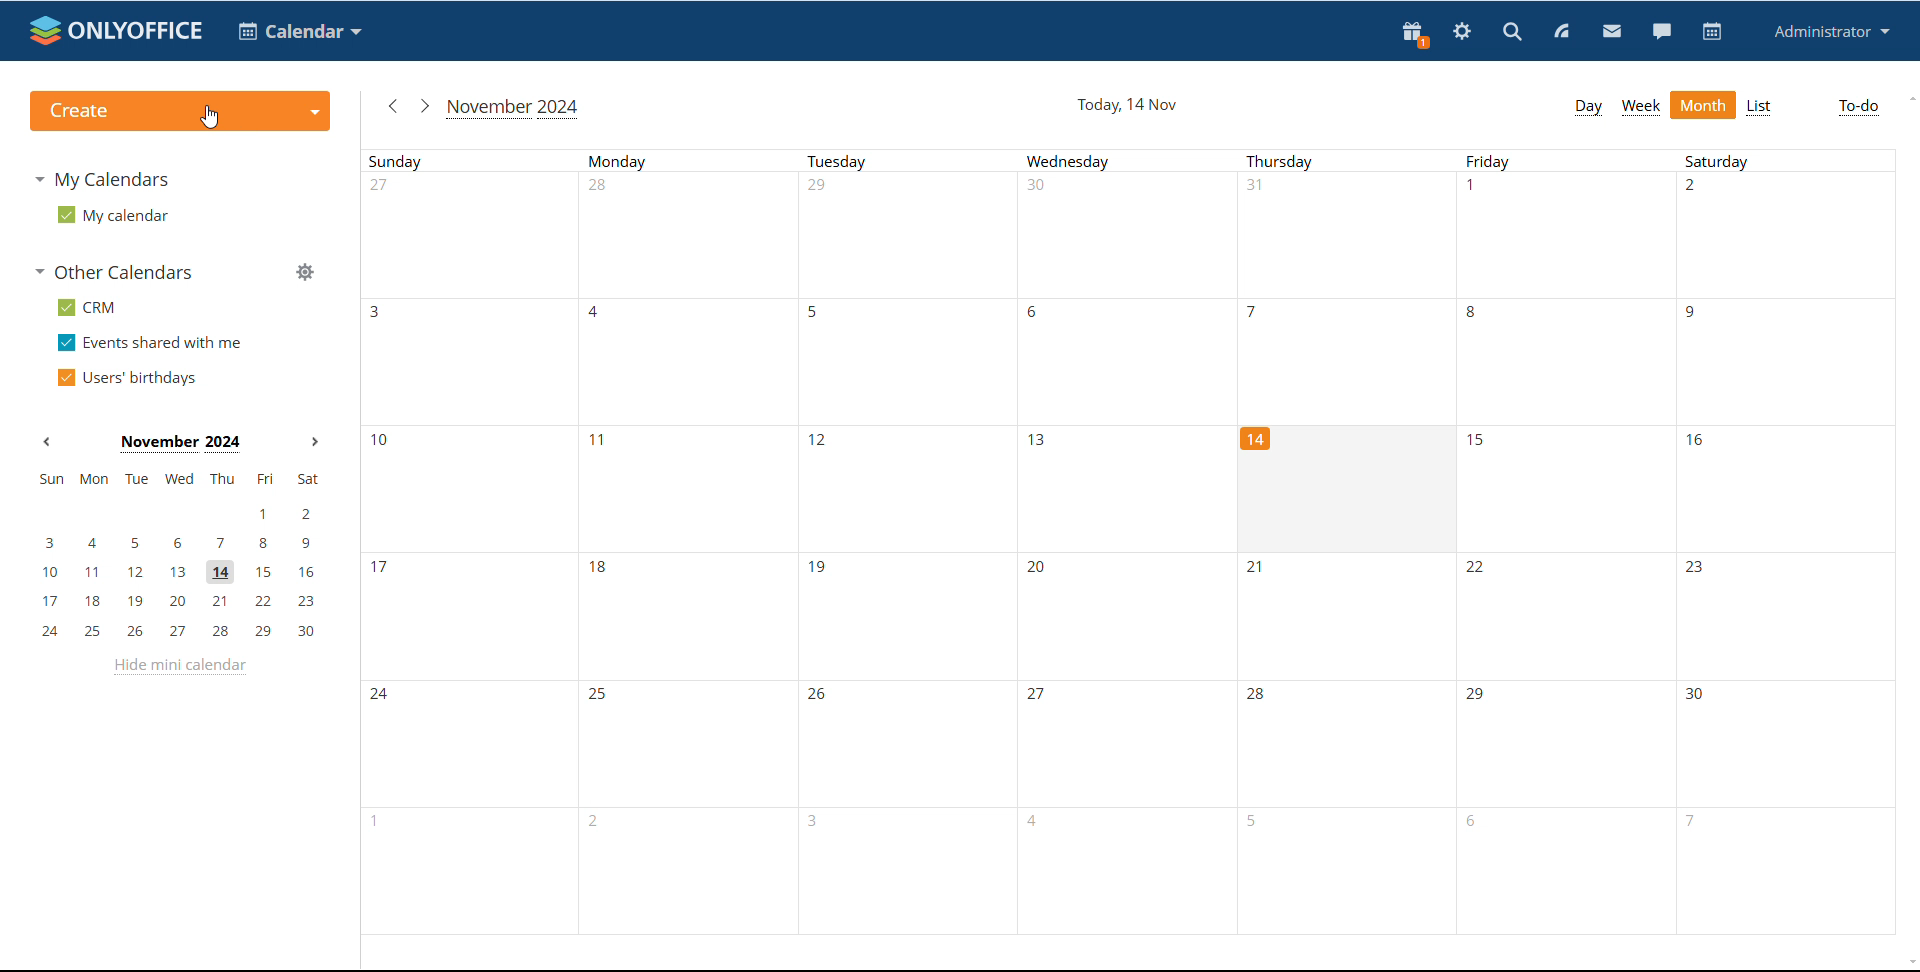  Describe the element at coordinates (184, 601) in the screenshot. I see `17, 18, 19, 20, 21, 22, 23` at that location.